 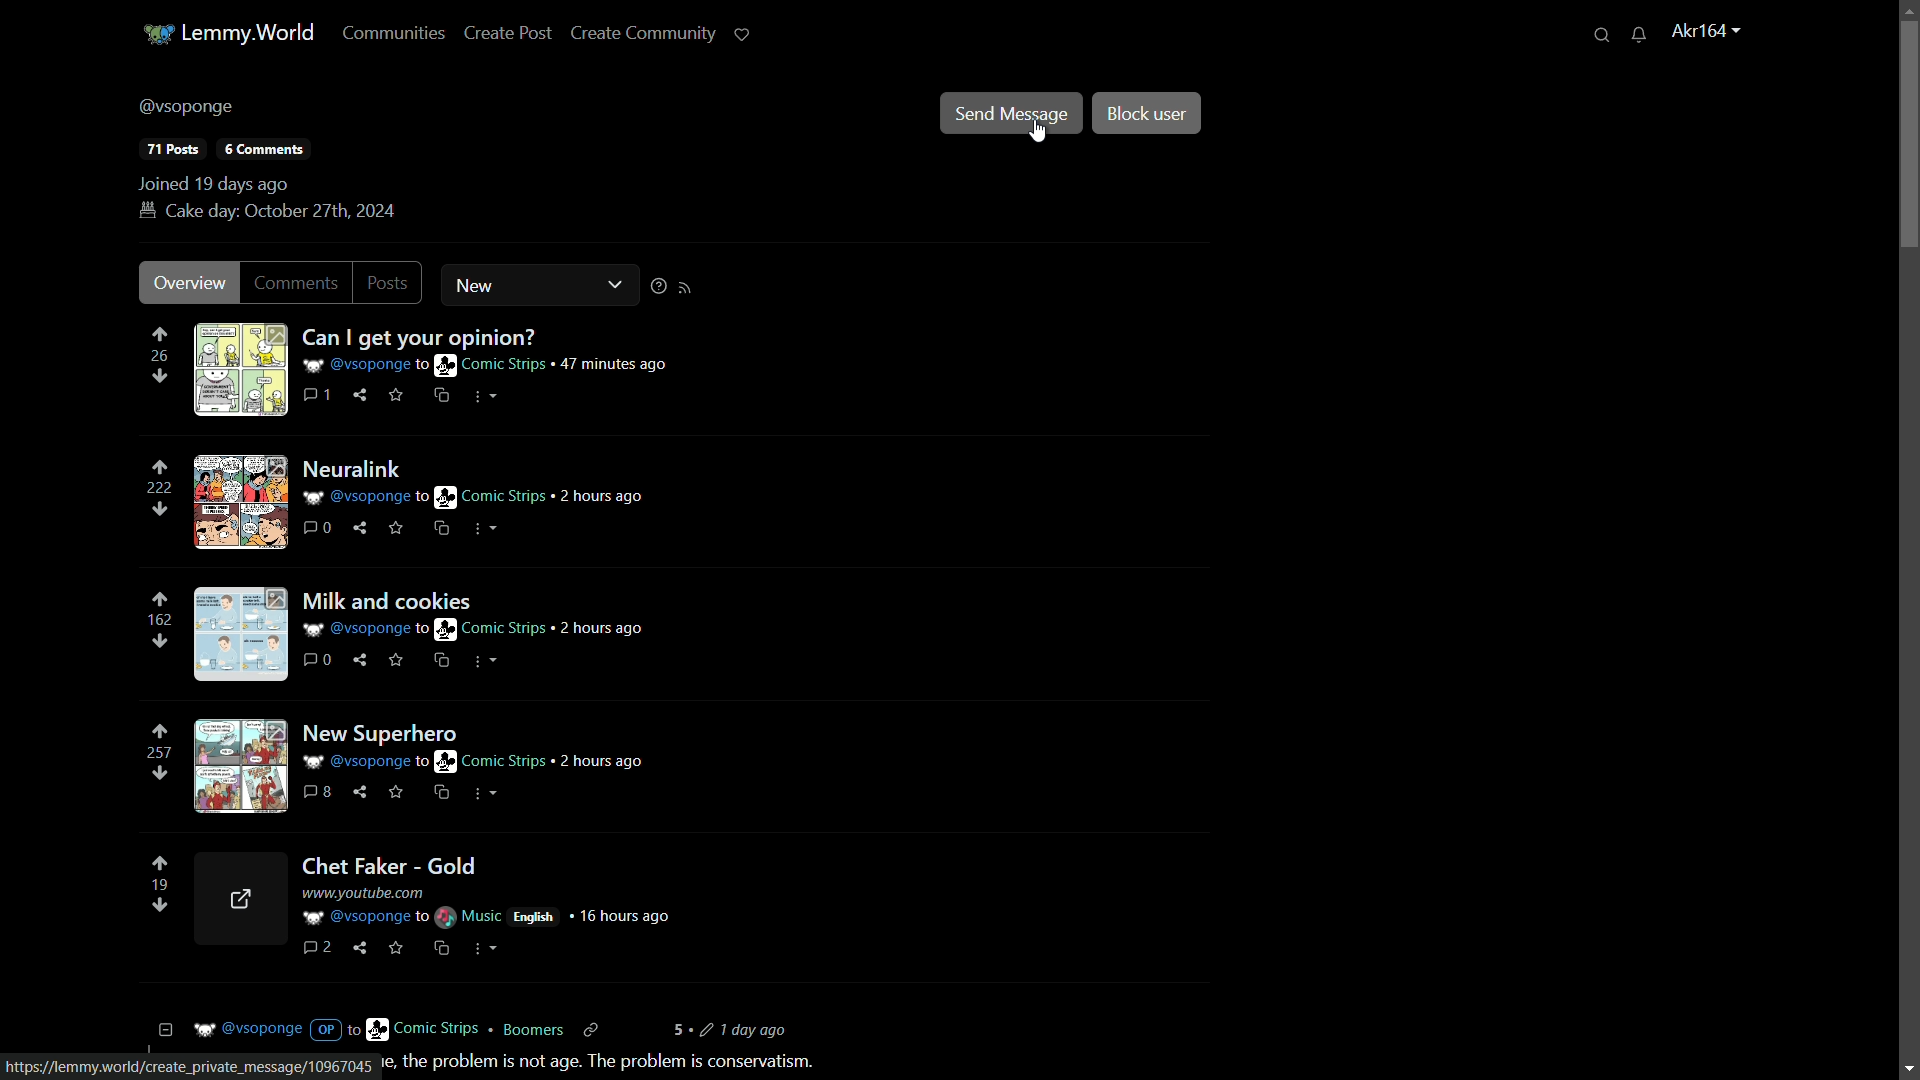 I want to click on upvote, so click(x=160, y=335).